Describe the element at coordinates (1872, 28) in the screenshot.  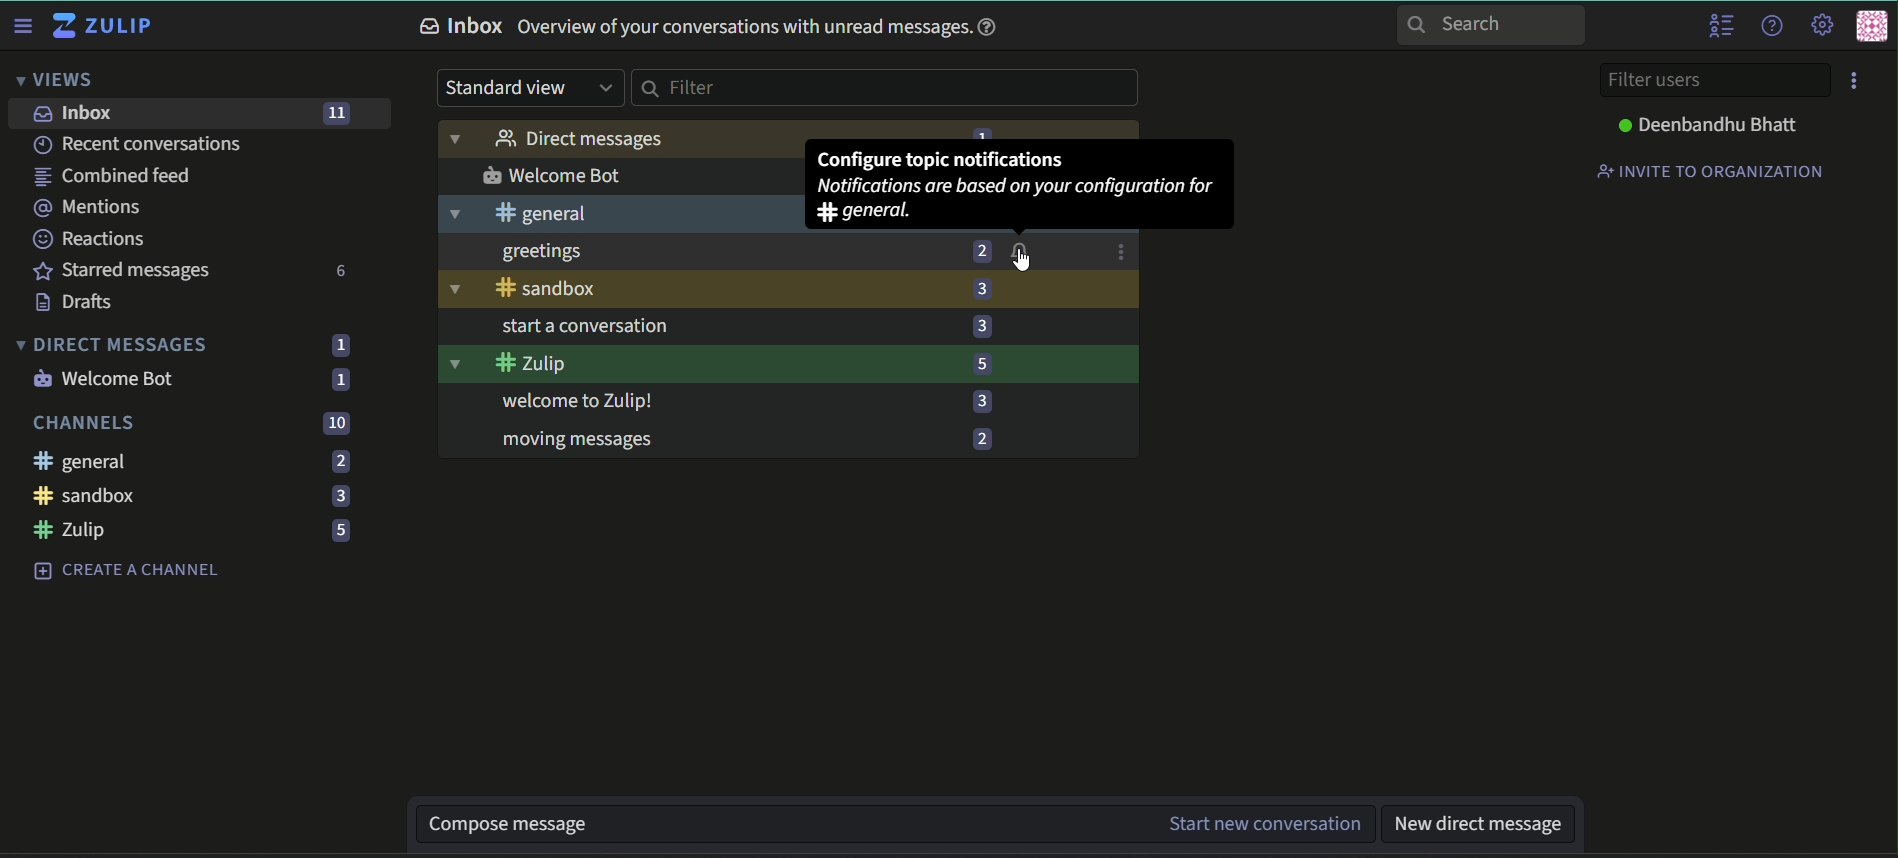
I see `user menu` at that location.